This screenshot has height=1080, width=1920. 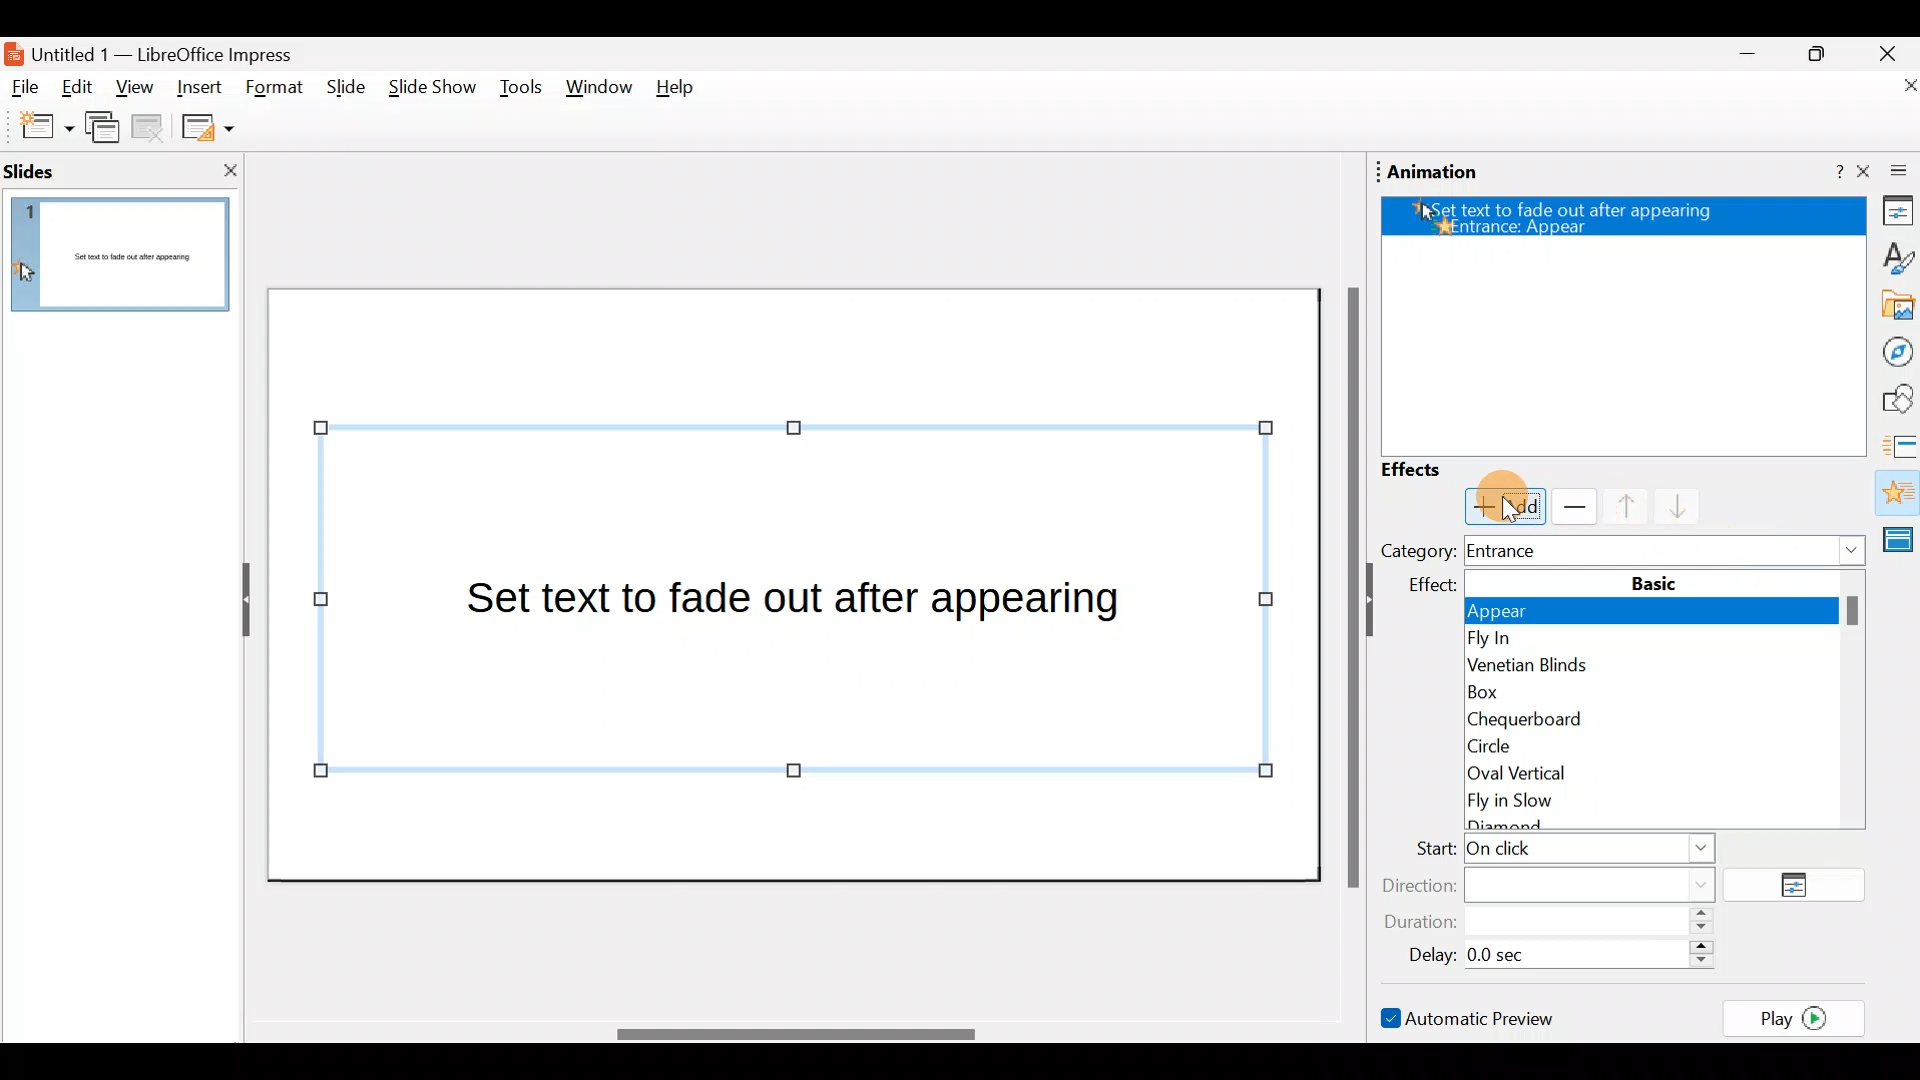 What do you see at coordinates (64, 170) in the screenshot?
I see `Slides` at bounding box center [64, 170].